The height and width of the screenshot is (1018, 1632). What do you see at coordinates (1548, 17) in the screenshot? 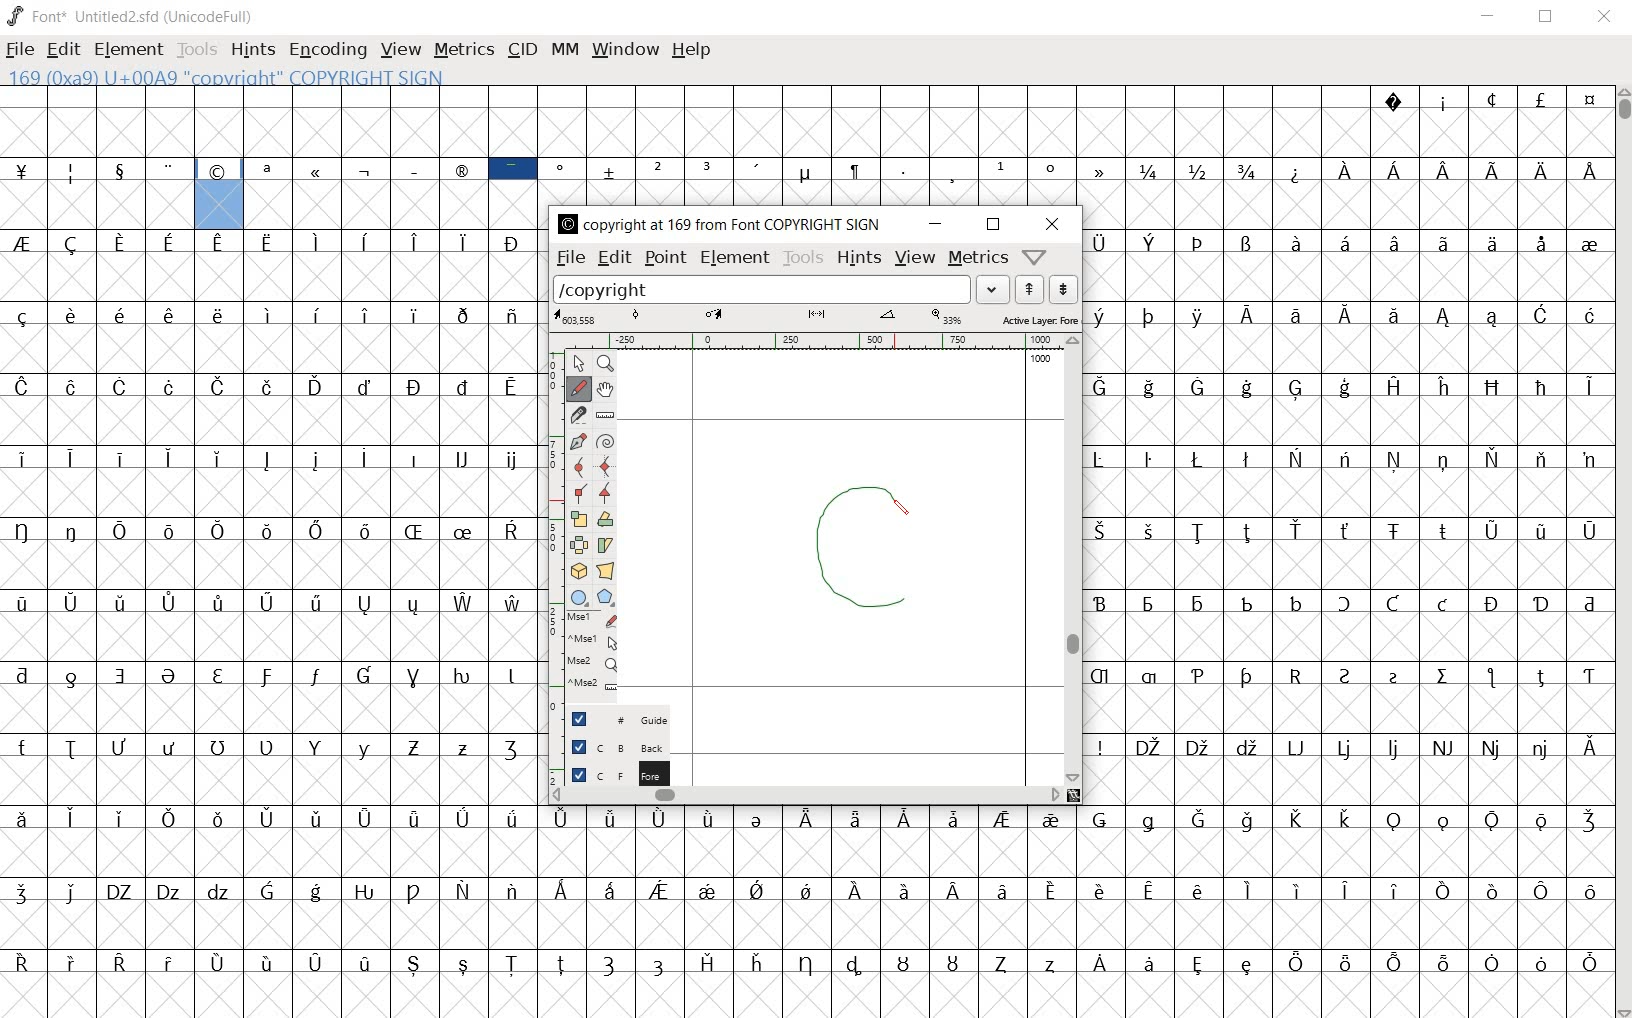
I see `restore` at bounding box center [1548, 17].